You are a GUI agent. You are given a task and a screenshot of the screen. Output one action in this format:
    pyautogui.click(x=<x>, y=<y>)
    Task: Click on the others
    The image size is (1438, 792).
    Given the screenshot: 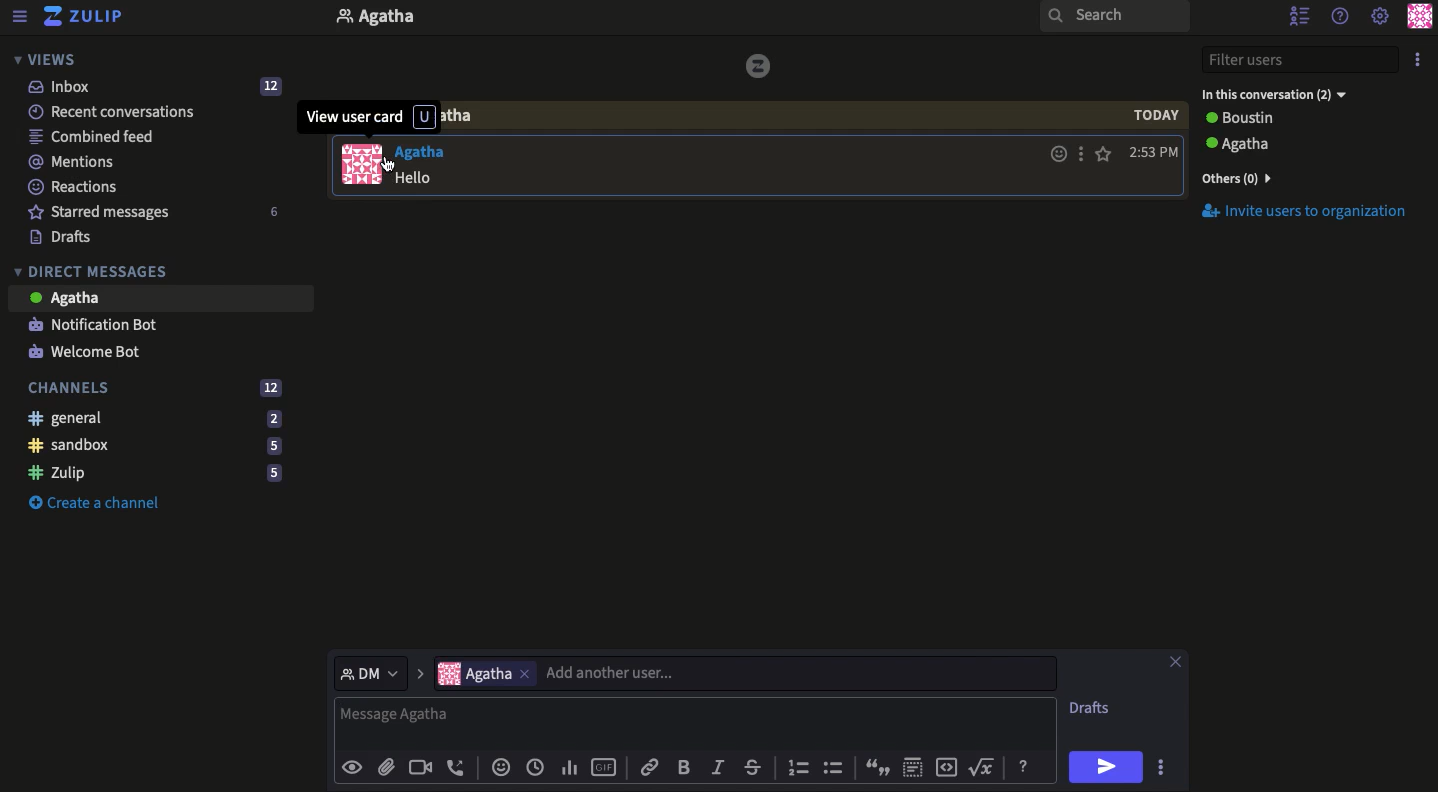 What is the action you would take?
    pyautogui.click(x=1258, y=177)
    